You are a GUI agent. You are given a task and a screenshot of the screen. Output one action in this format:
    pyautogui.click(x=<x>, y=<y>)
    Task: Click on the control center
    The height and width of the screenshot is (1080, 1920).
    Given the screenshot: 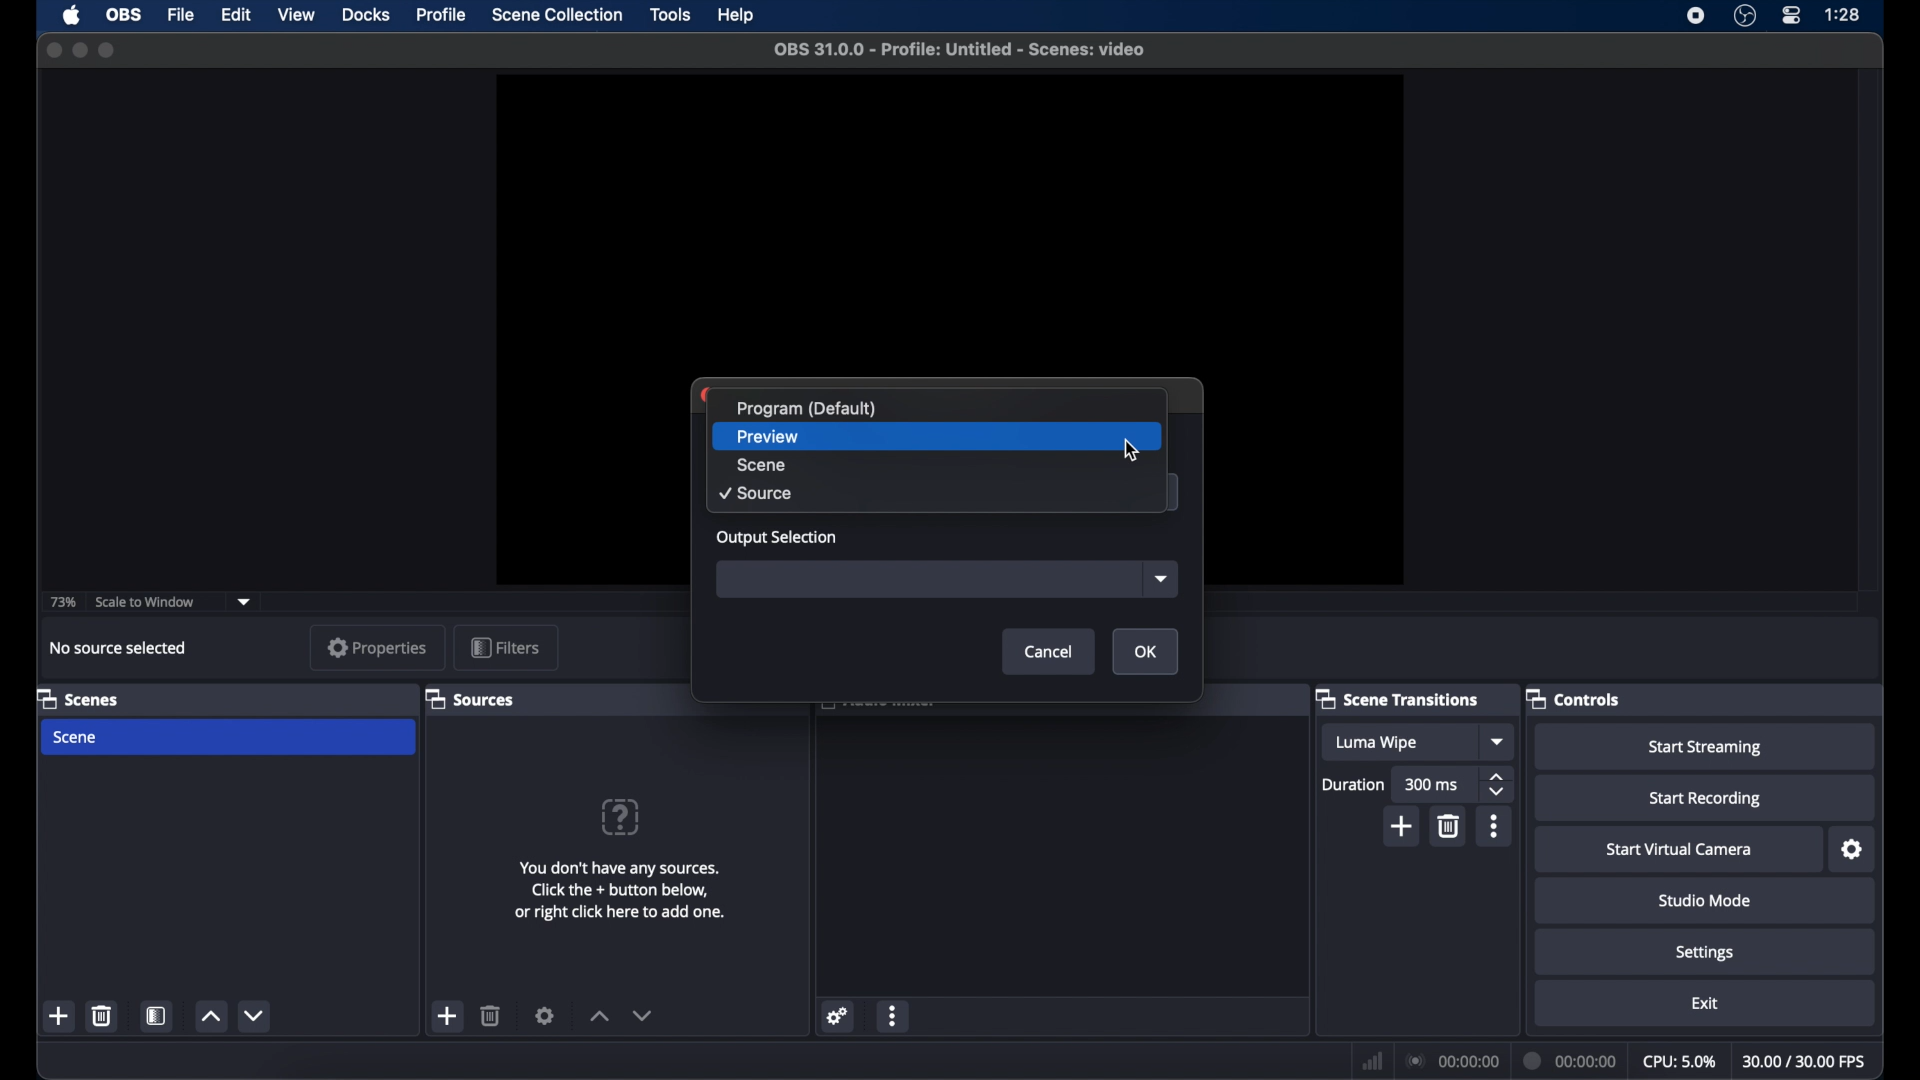 What is the action you would take?
    pyautogui.click(x=1792, y=16)
    